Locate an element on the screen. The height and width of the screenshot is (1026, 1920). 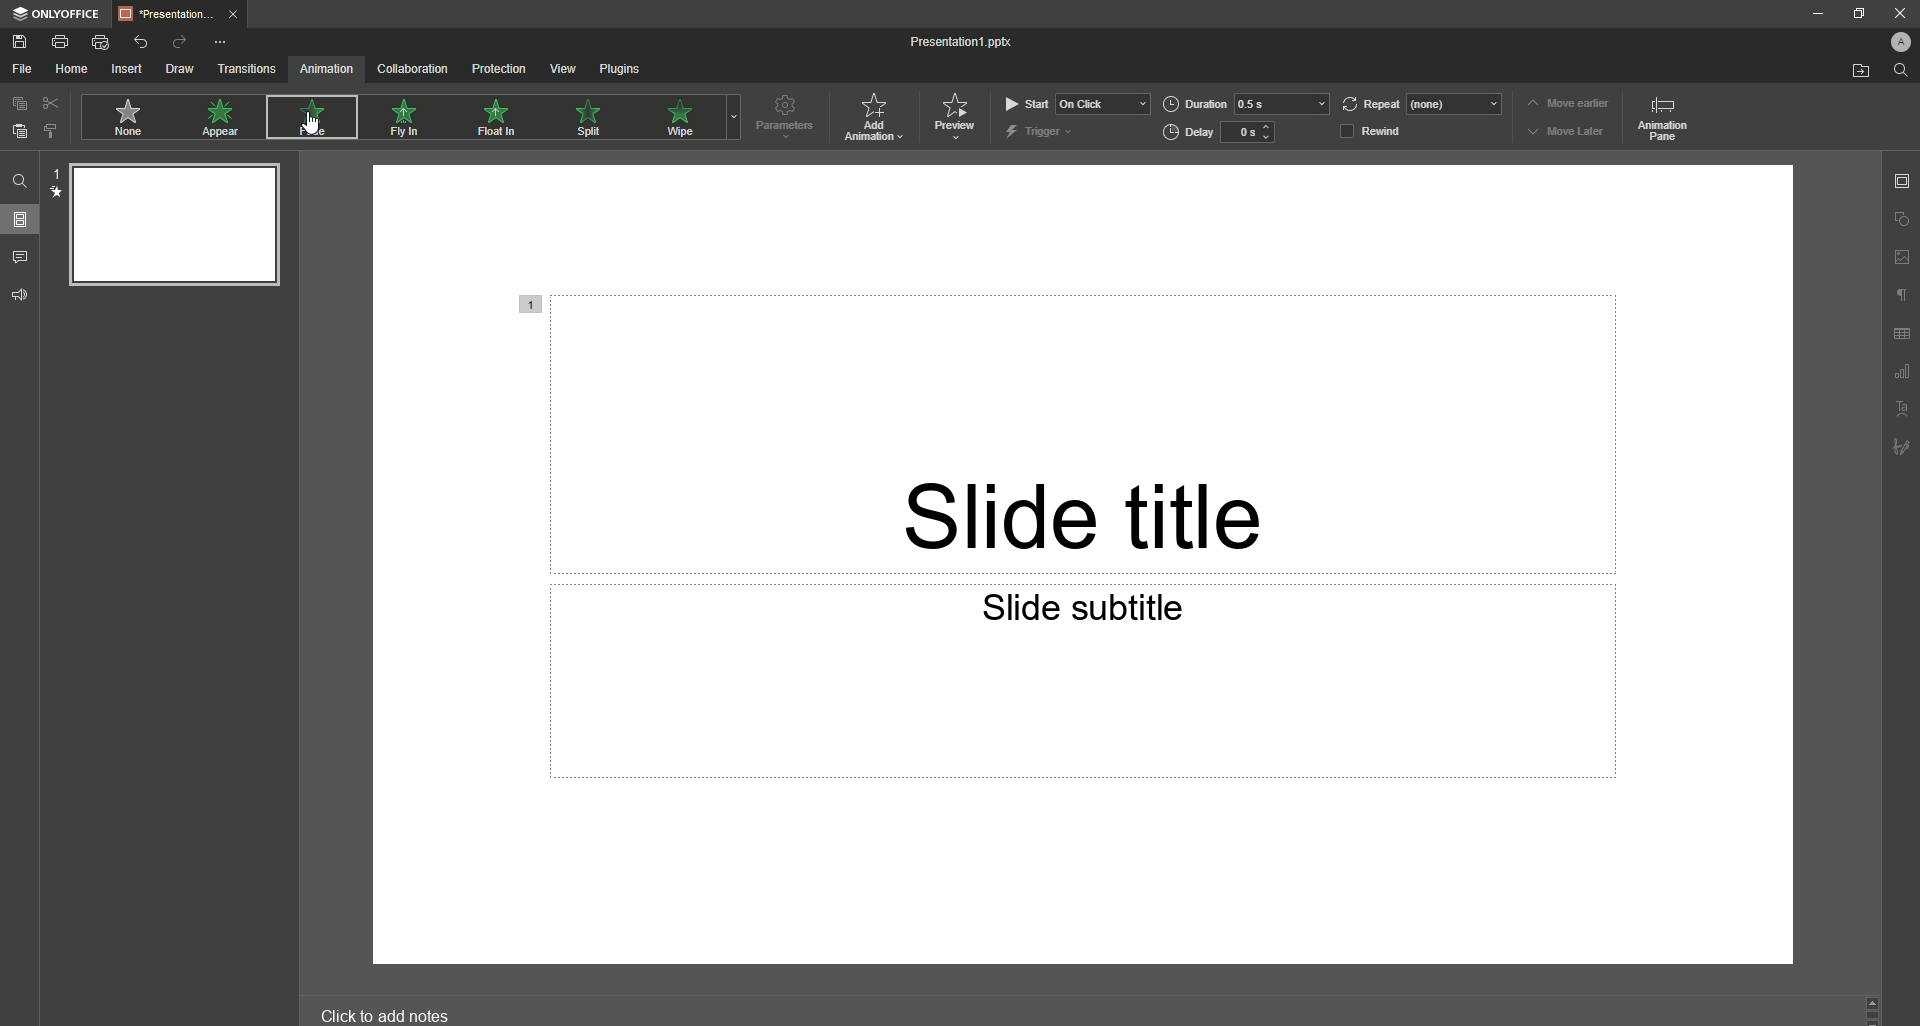
Repeat is located at coordinates (1424, 104).